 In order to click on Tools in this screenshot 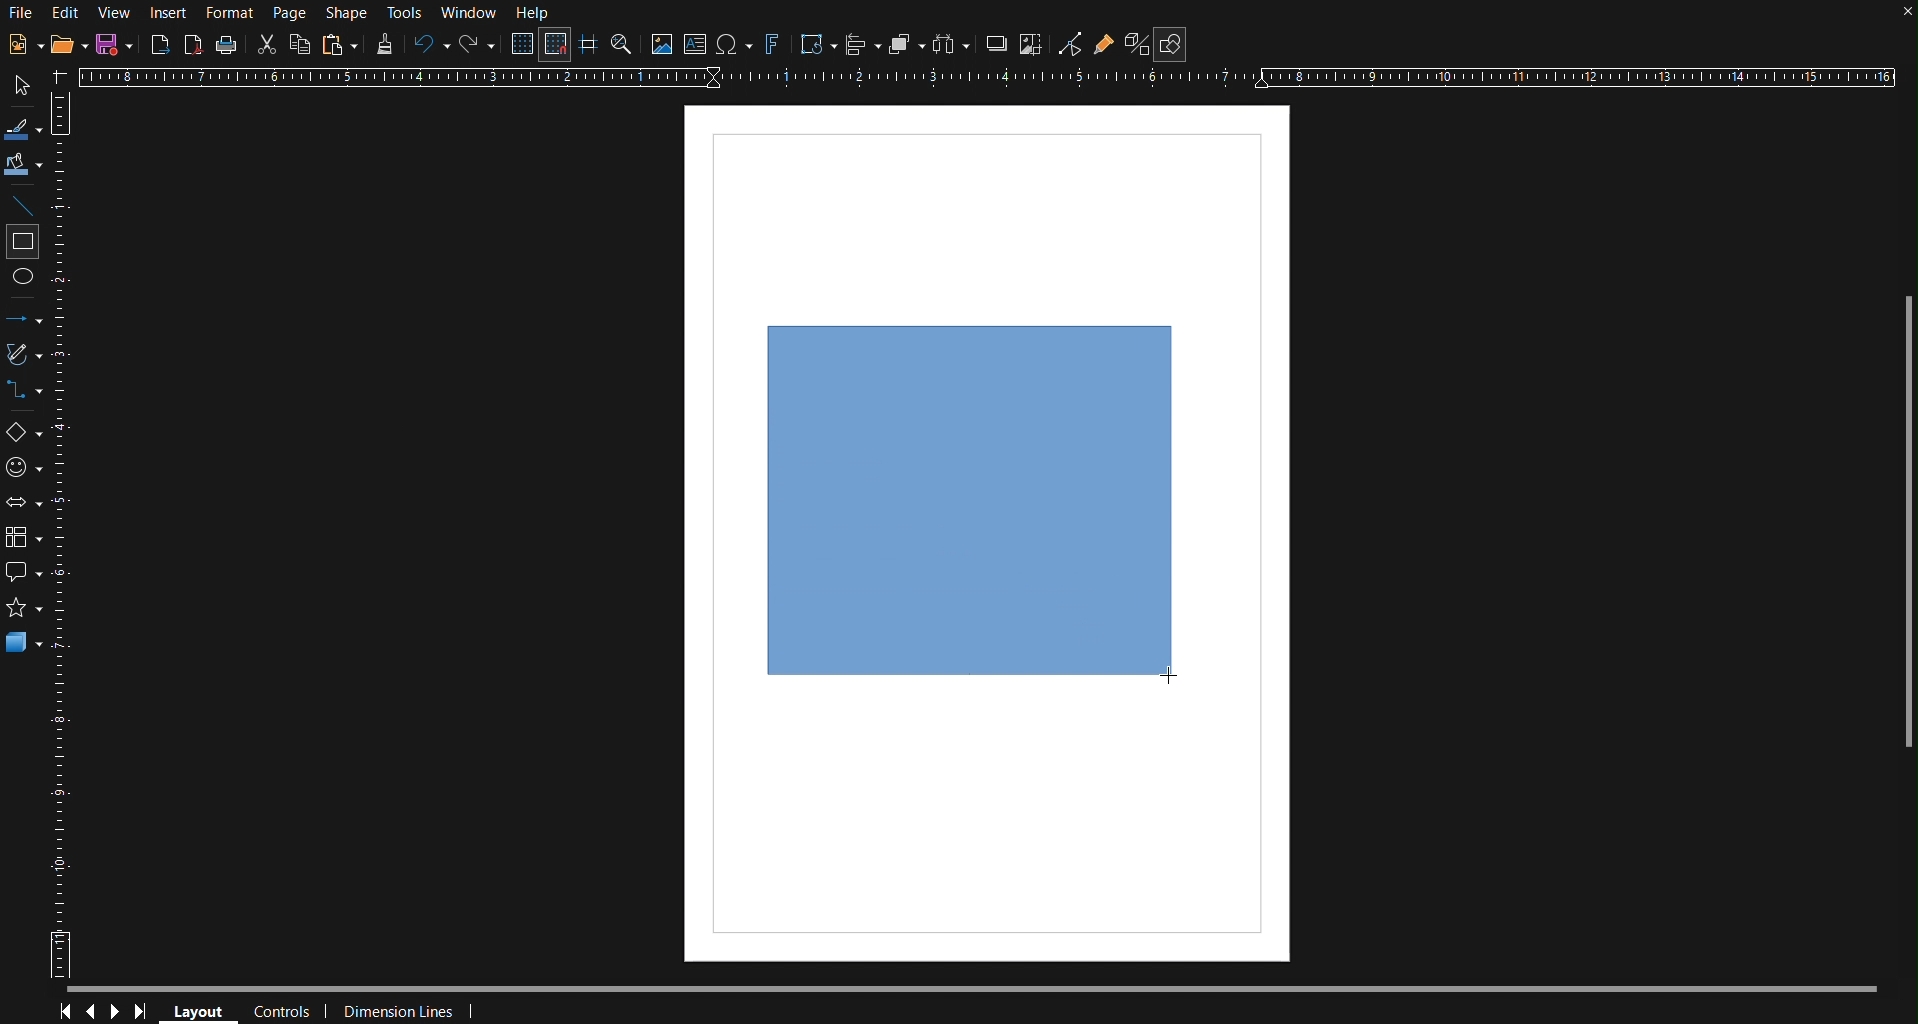, I will do `click(407, 14)`.